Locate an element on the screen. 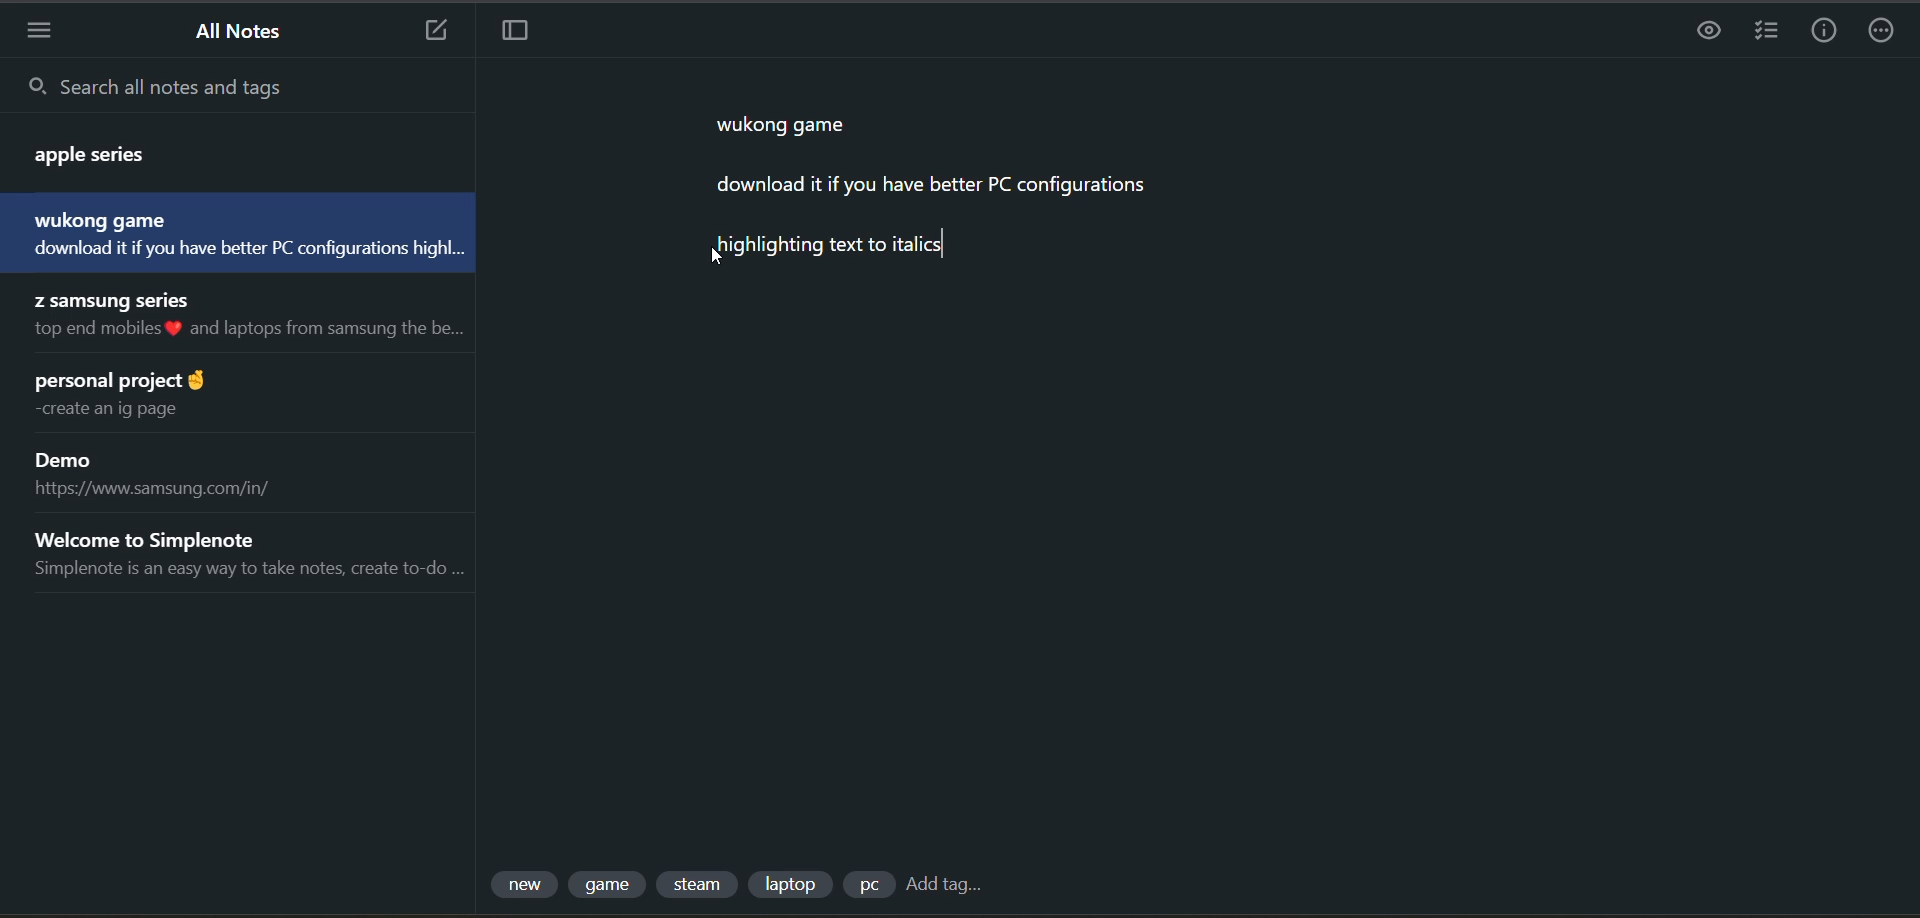 The width and height of the screenshot is (1920, 918). note title and preview is located at coordinates (233, 232).